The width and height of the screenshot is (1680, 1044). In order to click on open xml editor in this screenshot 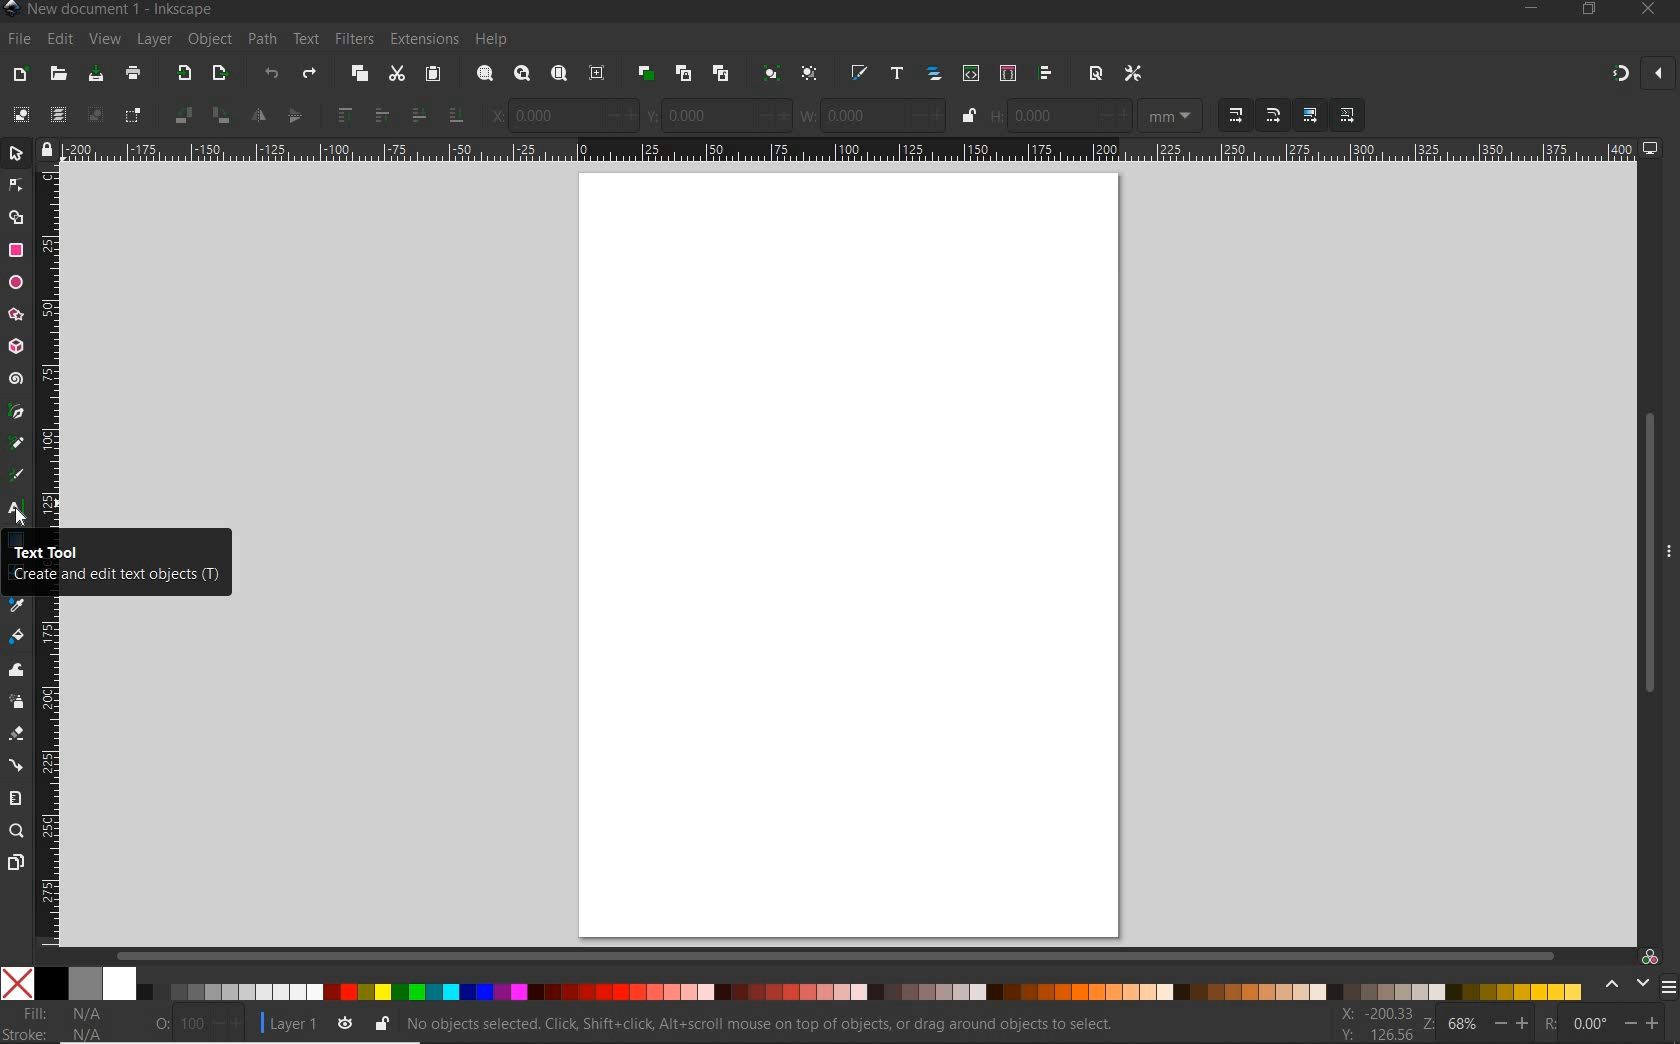, I will do `click(969, 73)`.